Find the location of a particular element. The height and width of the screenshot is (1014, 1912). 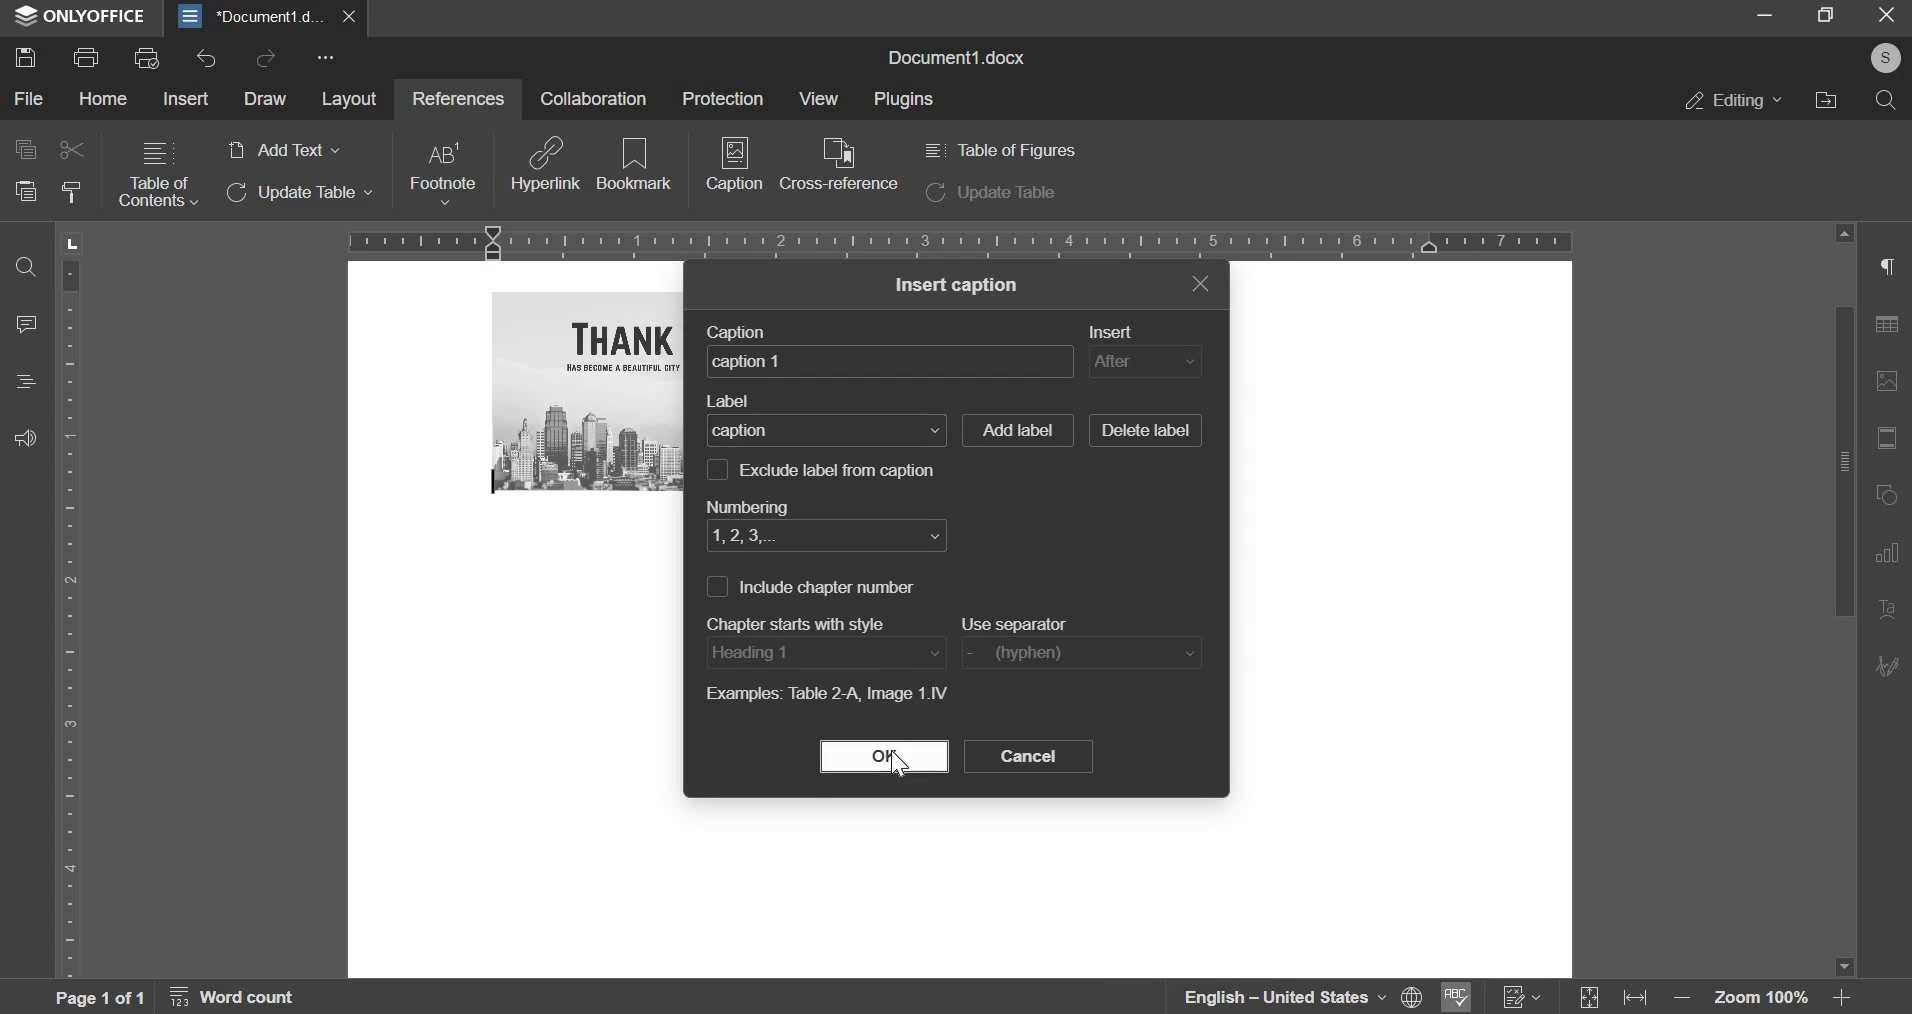

search is located at coordinates (1886, 100).